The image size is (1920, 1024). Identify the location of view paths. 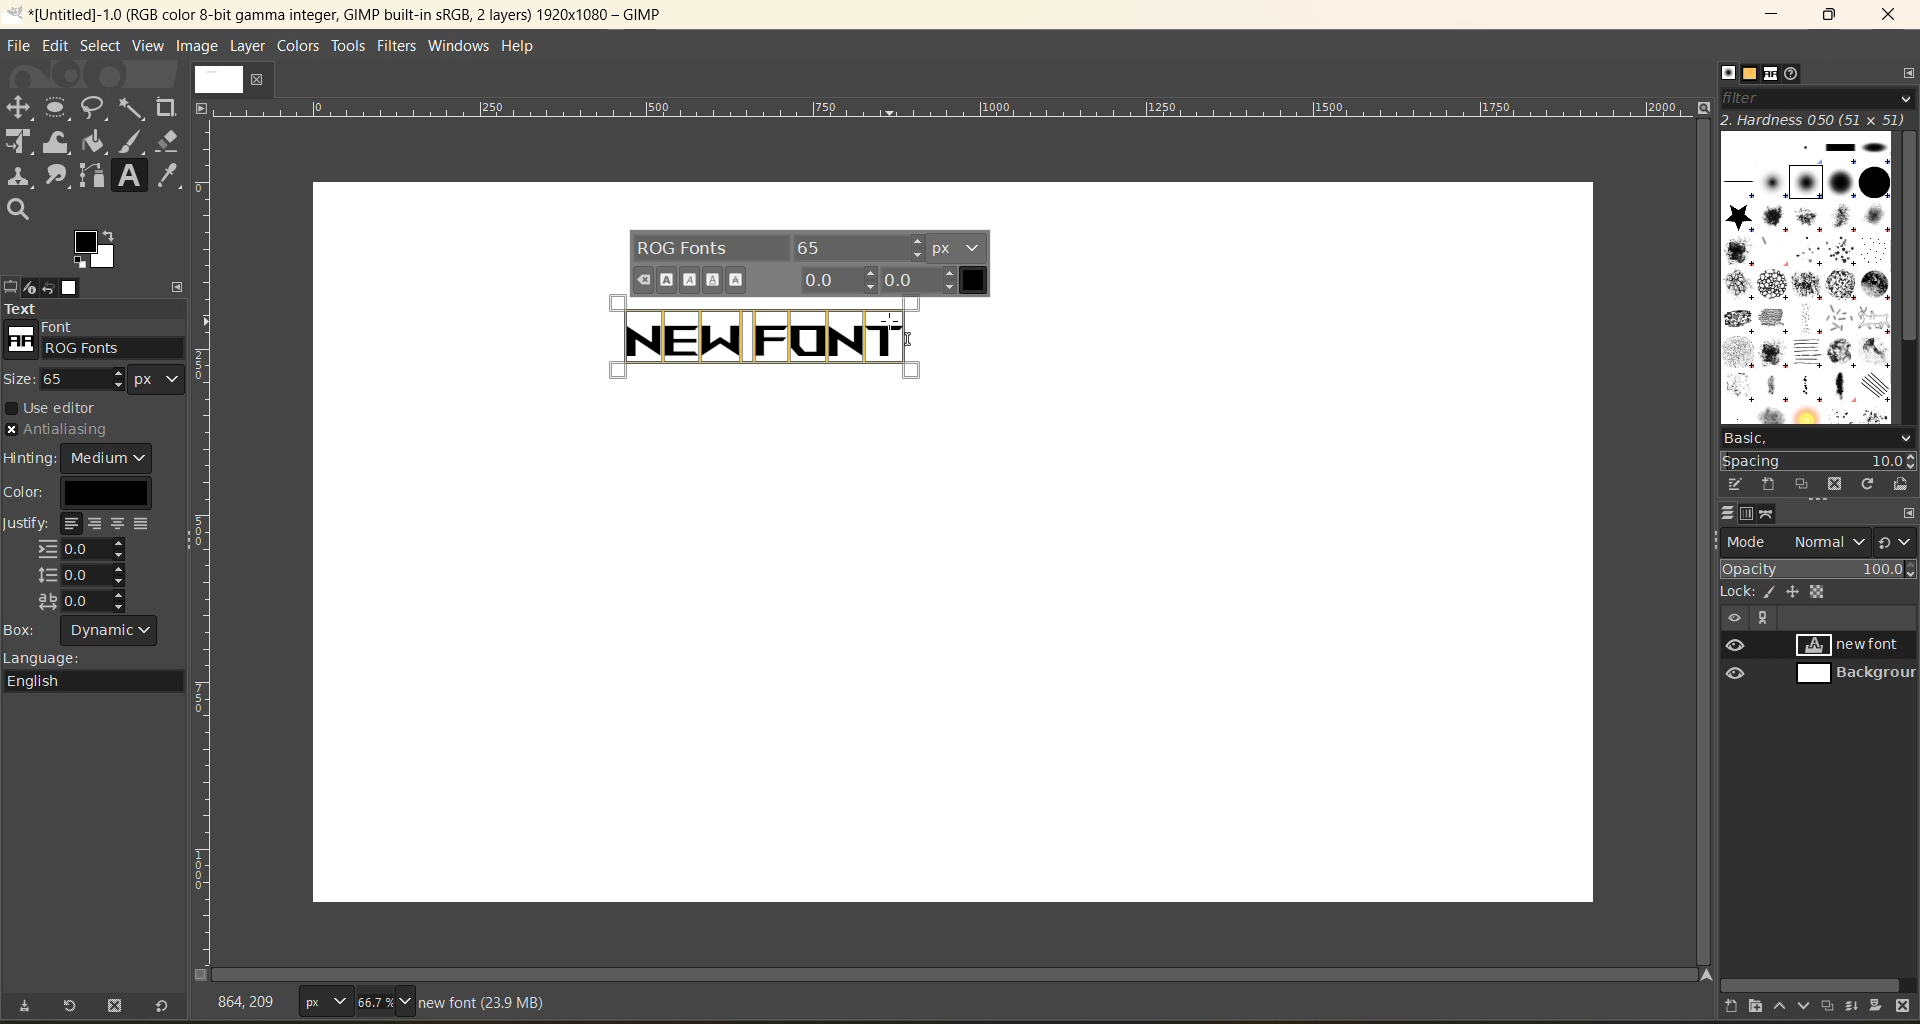
(1763, 618).